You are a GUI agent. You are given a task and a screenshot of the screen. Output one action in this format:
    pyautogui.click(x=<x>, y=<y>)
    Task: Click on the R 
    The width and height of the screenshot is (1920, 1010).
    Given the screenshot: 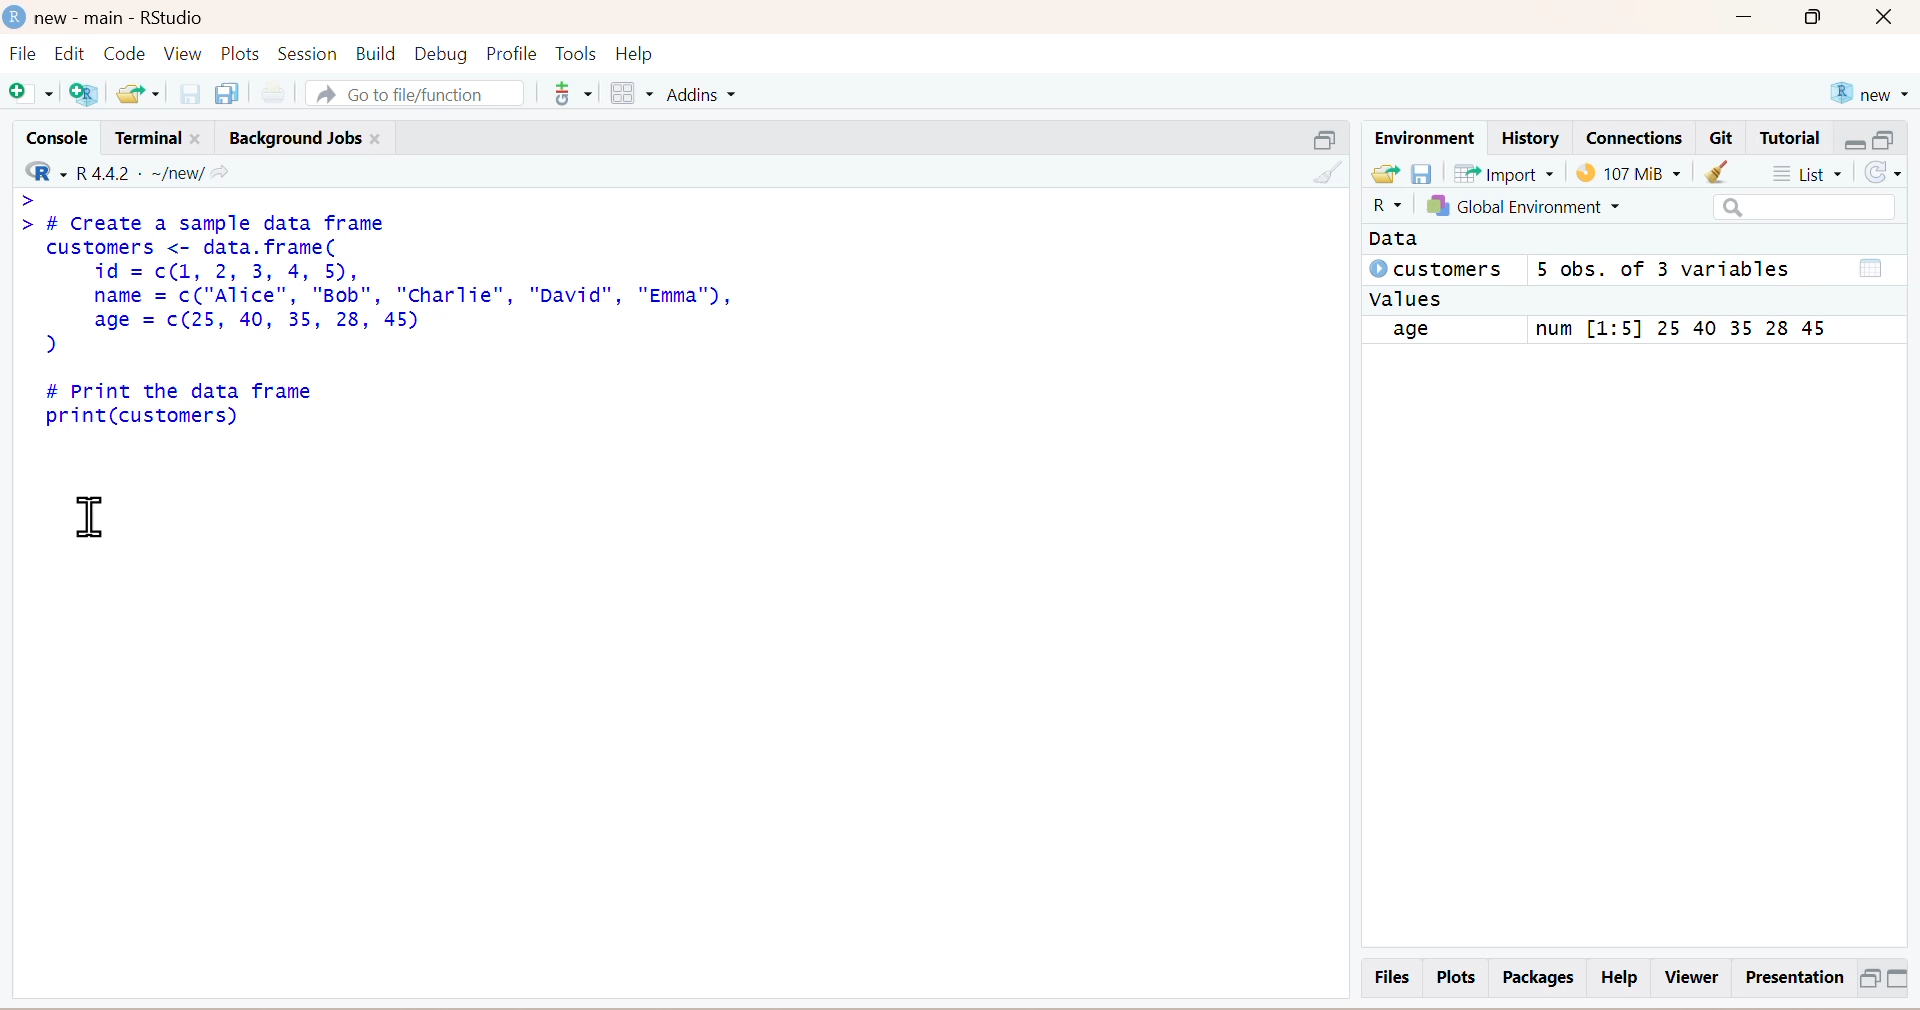 What is the action you would take?
    pyautogui.click(x=1379, y=208)
    